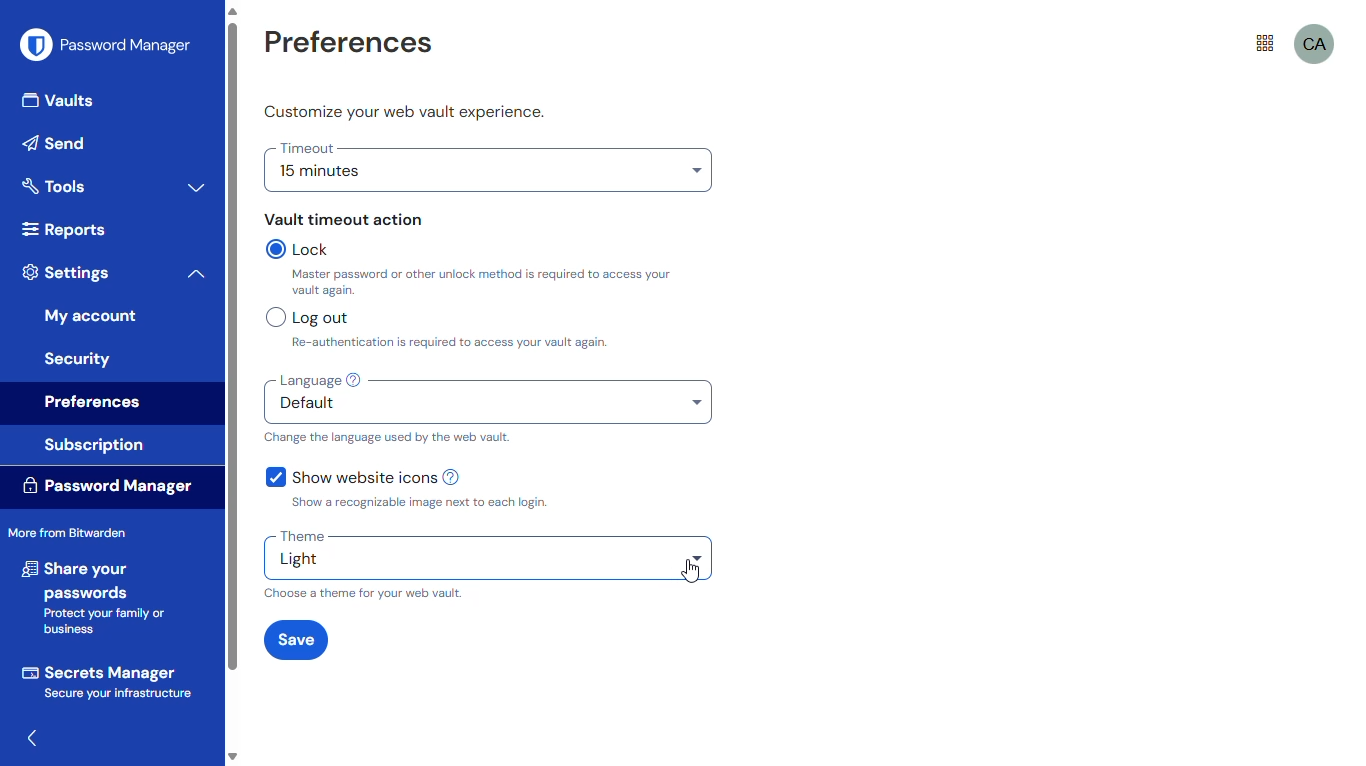 This screenshot has height=766, width=1366. Describe the element at coordinates (295, 639) in the screenshot. I see `save` at that location.